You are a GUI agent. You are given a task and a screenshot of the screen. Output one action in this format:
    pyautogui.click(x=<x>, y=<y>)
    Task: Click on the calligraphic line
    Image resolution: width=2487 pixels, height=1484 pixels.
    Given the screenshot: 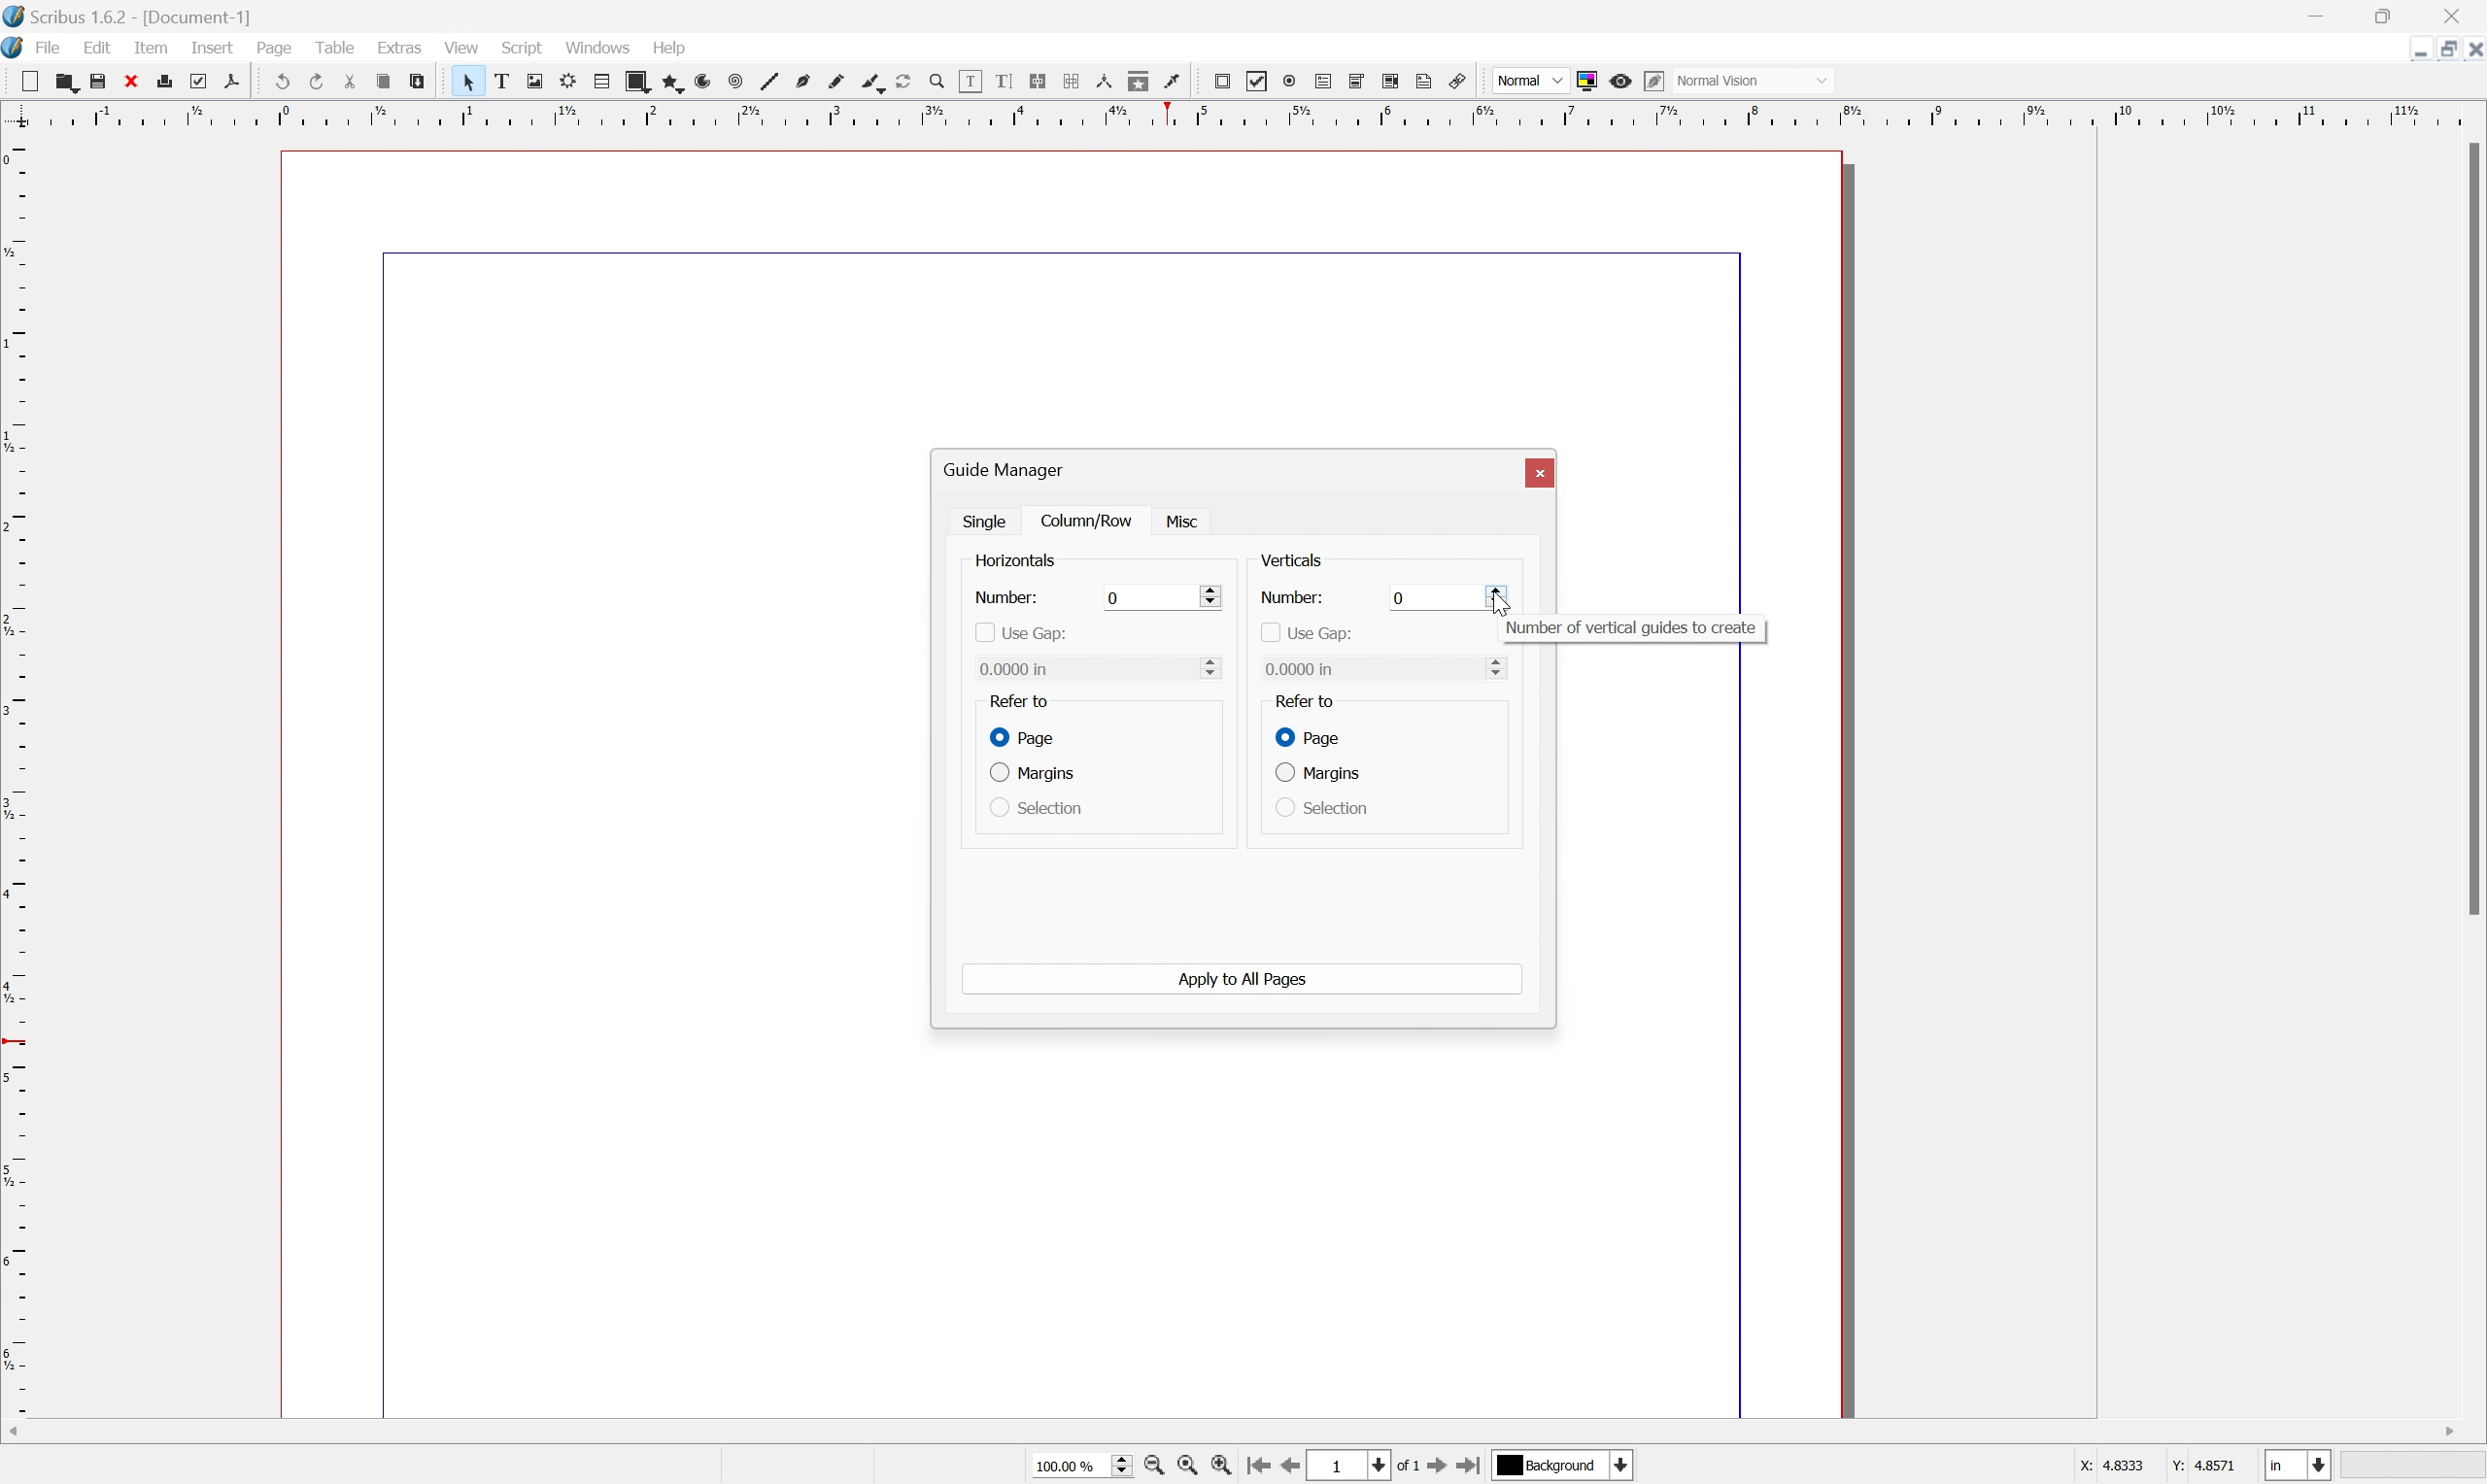 What is the action you would take?
    pyautogui.click(x=871, y=80)
    